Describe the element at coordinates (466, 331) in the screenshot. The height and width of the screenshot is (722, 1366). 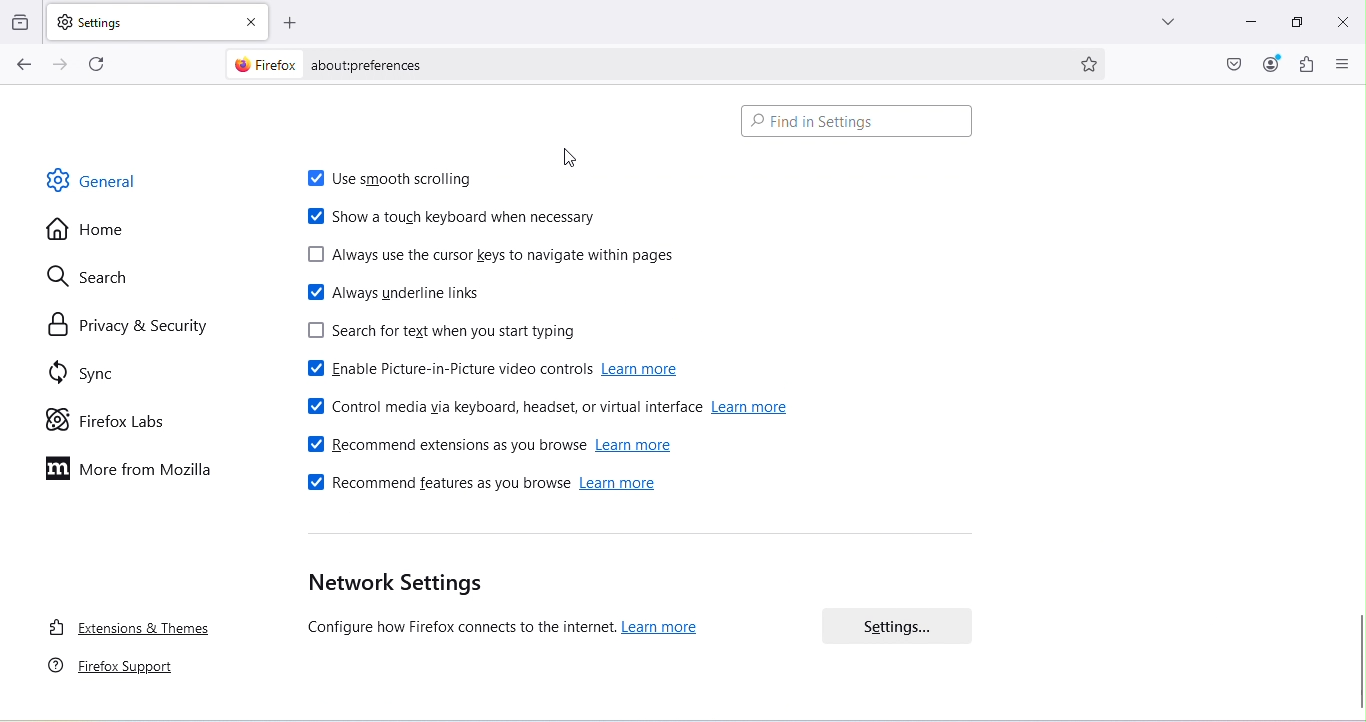
I see `Search for text when you start typing` at that location.